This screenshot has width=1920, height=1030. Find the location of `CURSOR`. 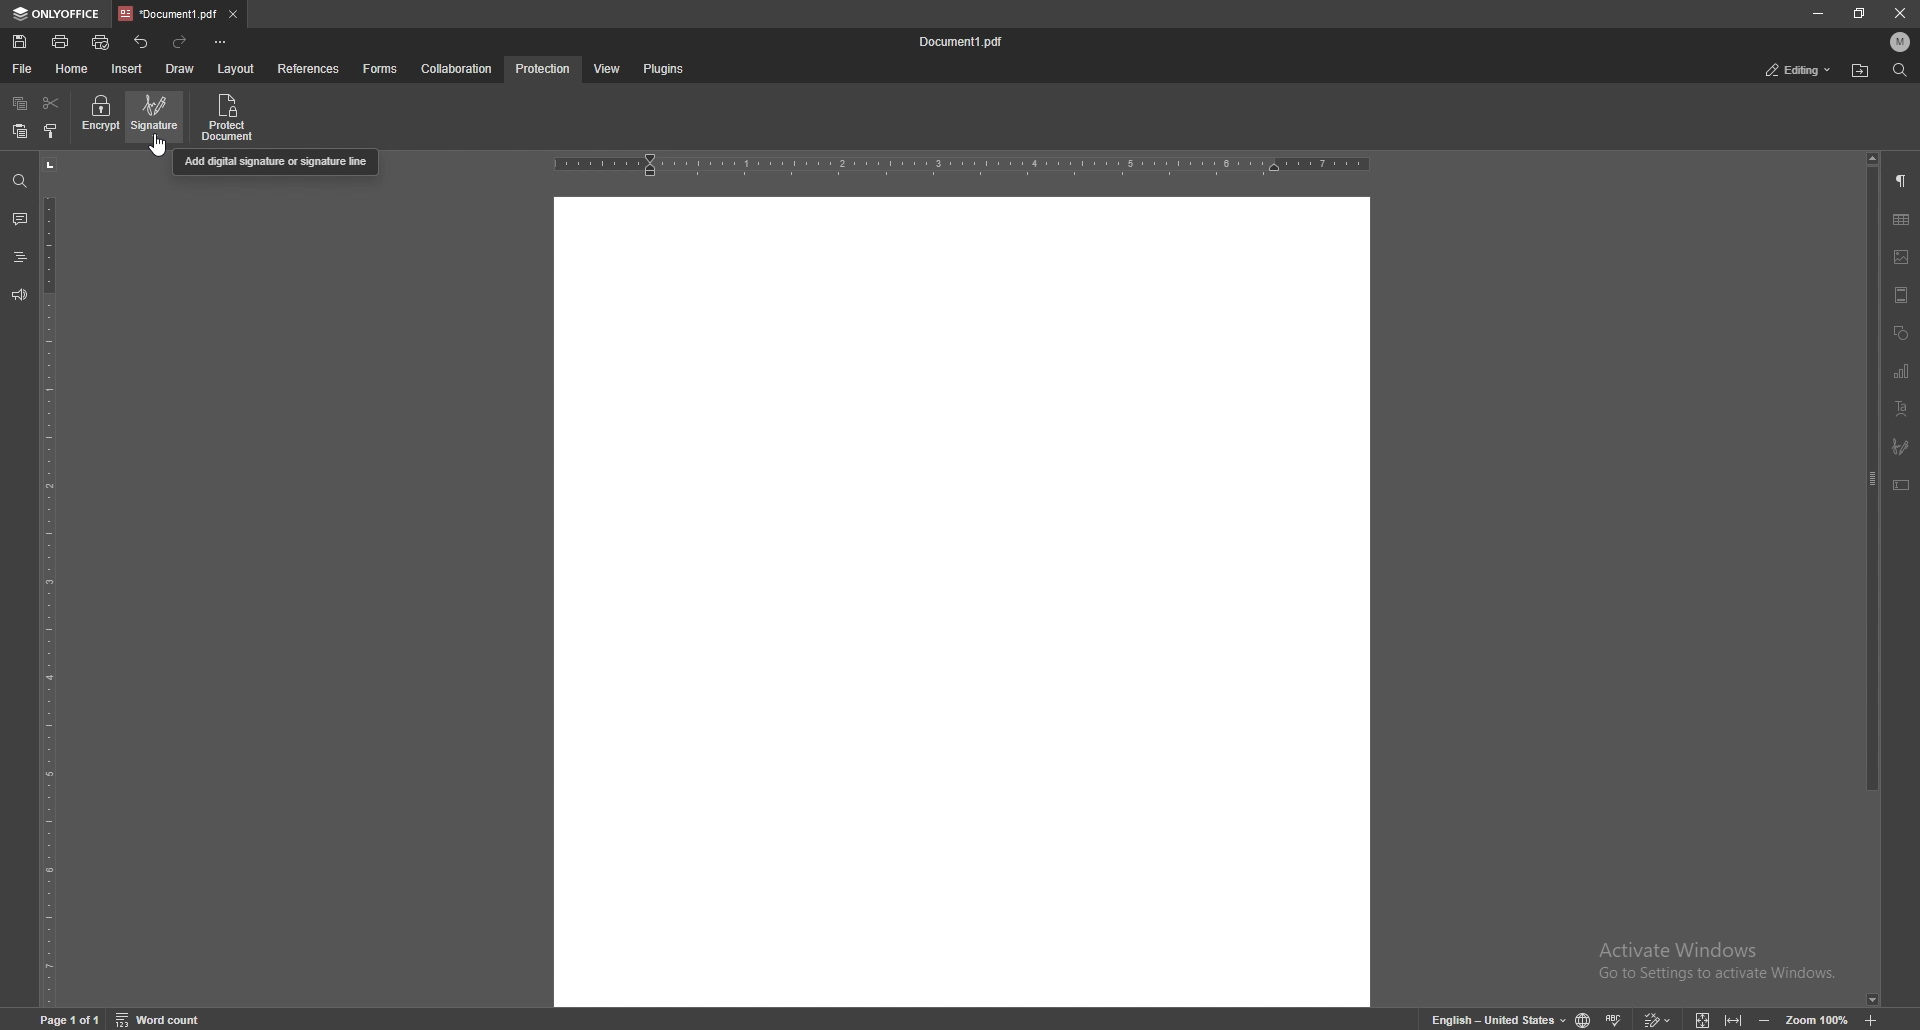

CURSOR is located at coordinates (161, 150).